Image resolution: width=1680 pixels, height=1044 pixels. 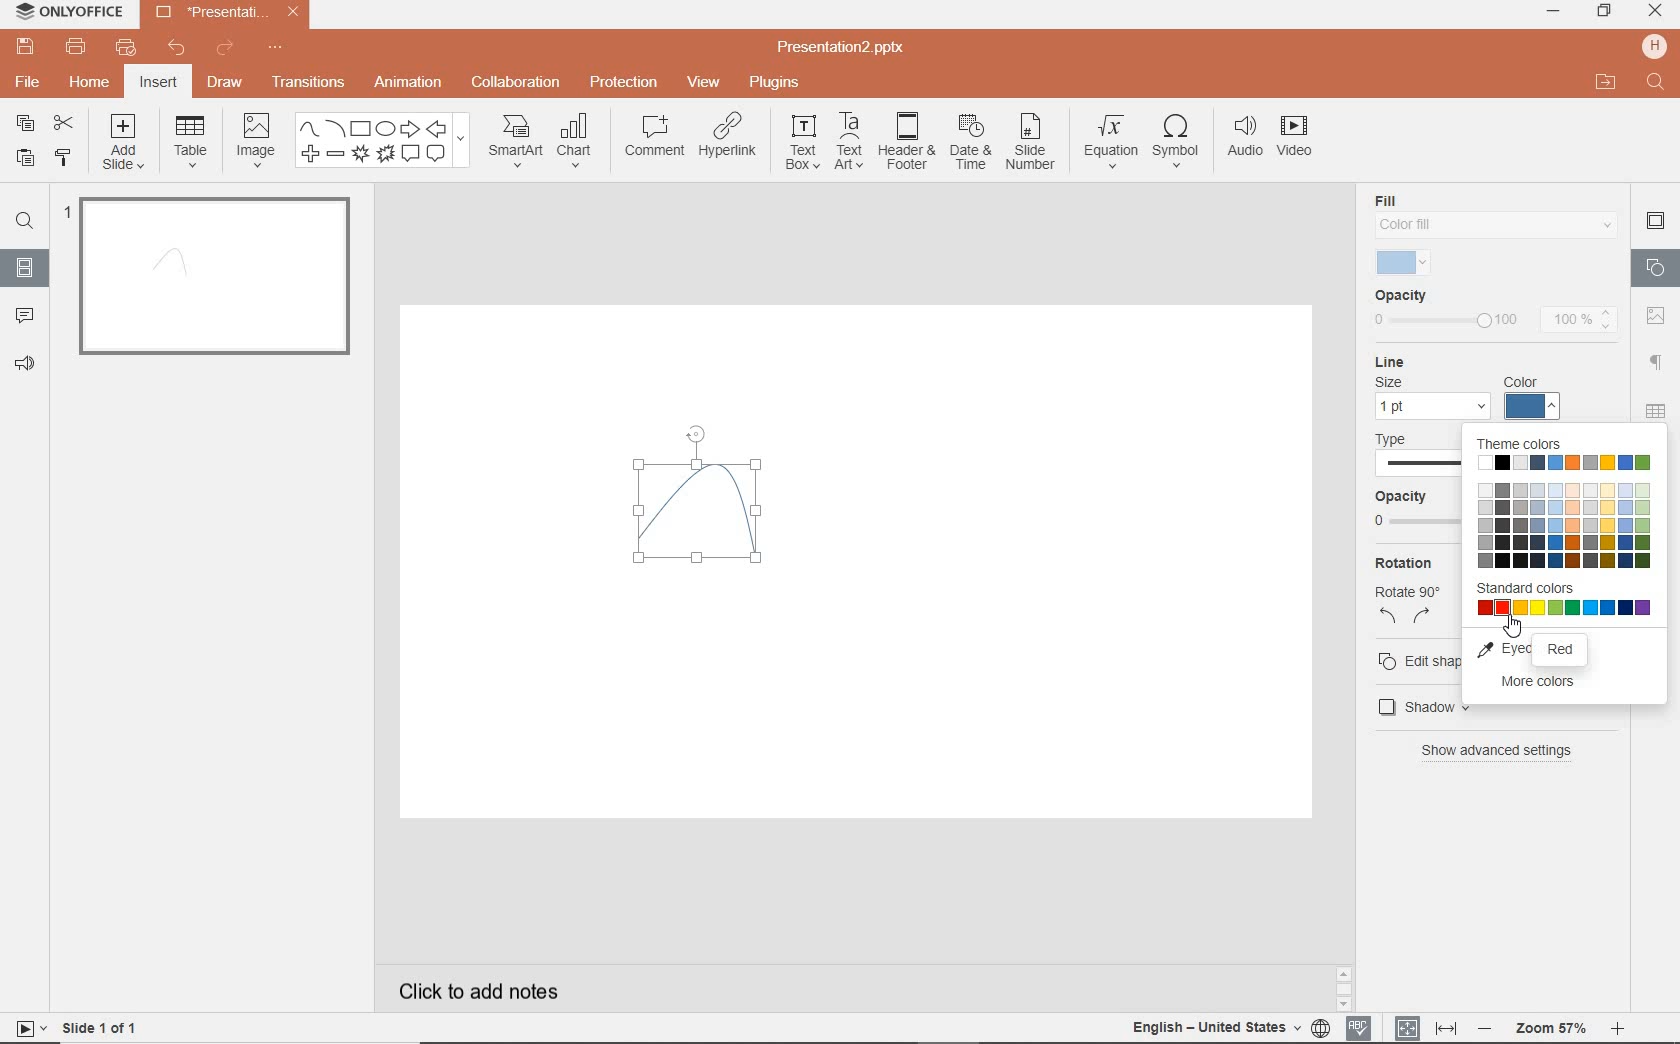 What do you see at coordinates (516, 81) in the screenshot?
I see `COLLABORATION` at bounding box center [516, 81].